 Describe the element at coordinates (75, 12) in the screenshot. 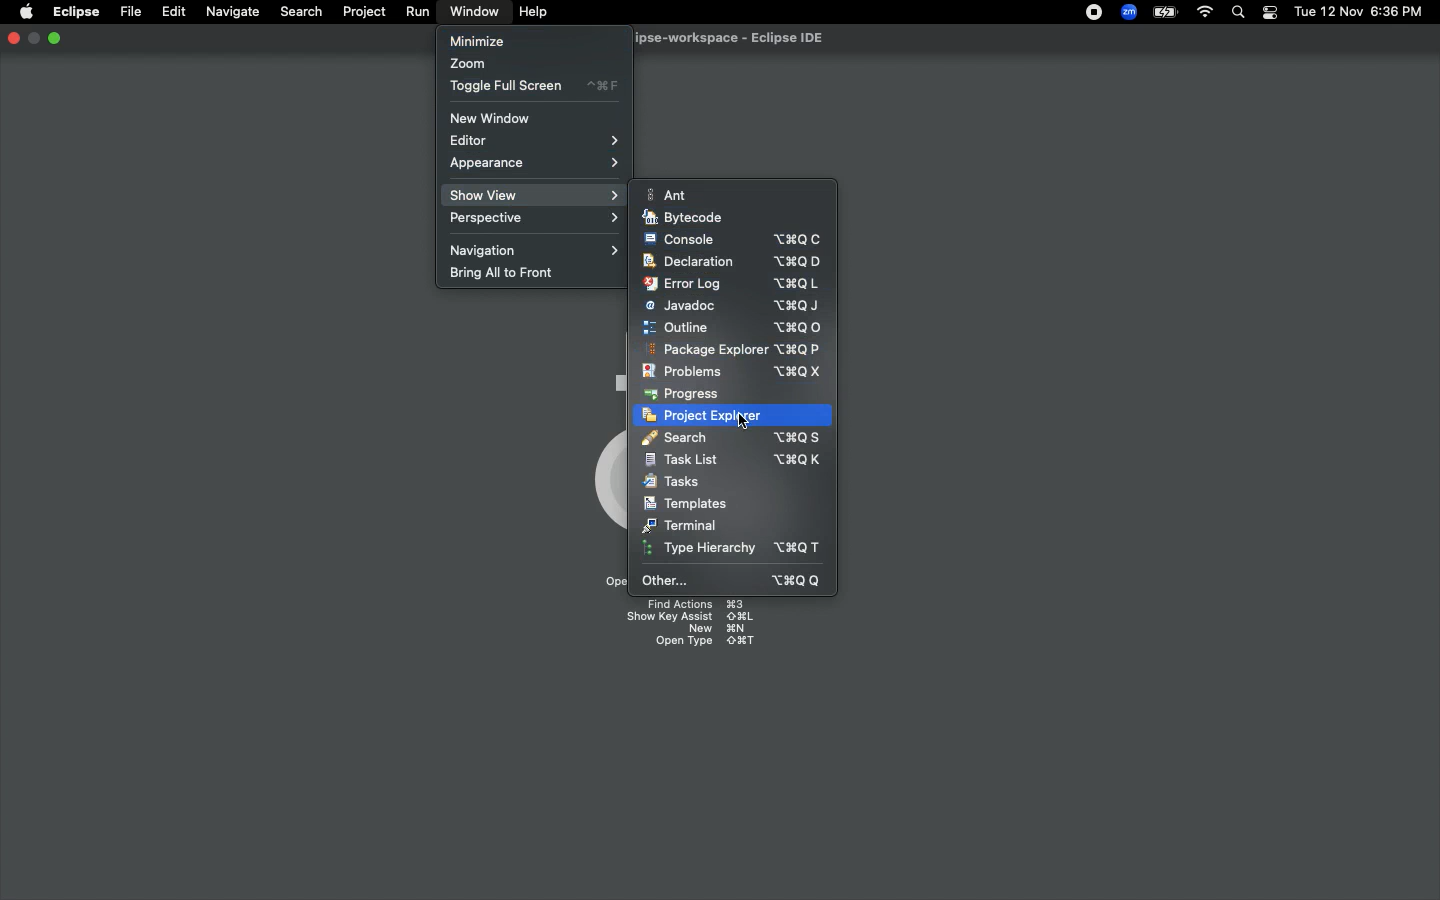

I see `Eclipse` at that location.